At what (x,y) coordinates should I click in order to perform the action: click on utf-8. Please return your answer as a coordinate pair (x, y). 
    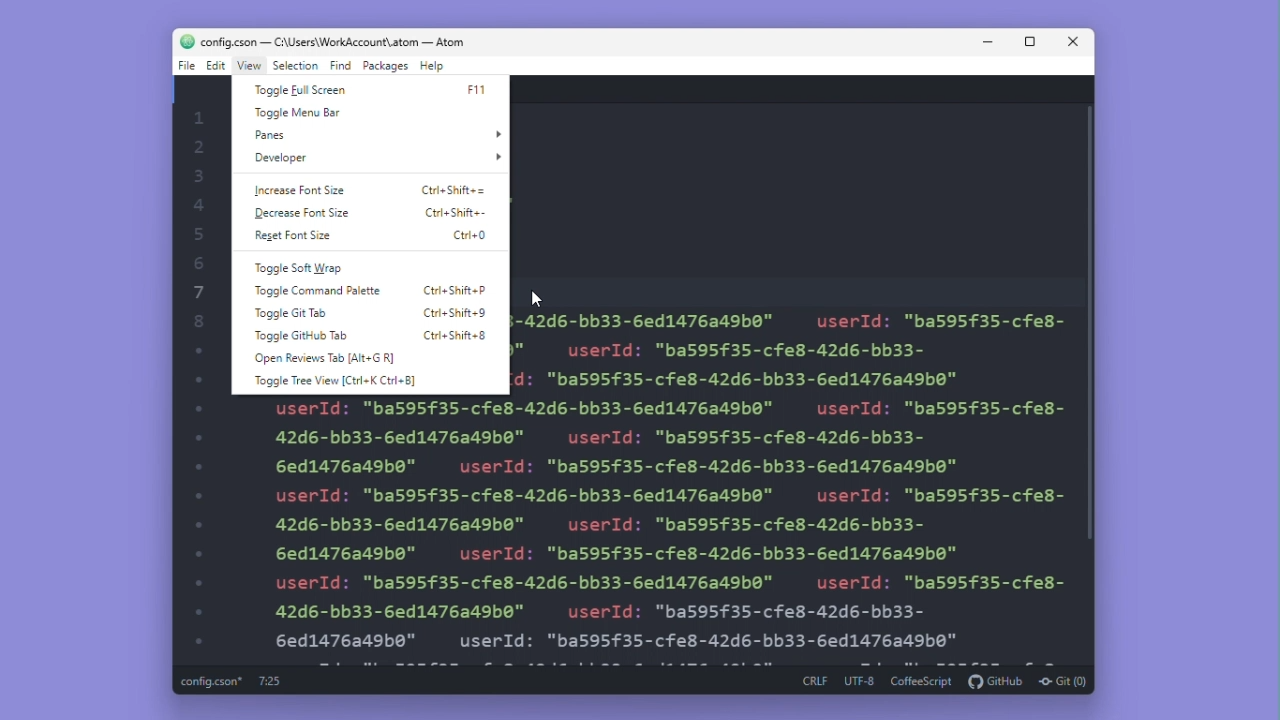
    Looking at the image, I should click on (859, 681).